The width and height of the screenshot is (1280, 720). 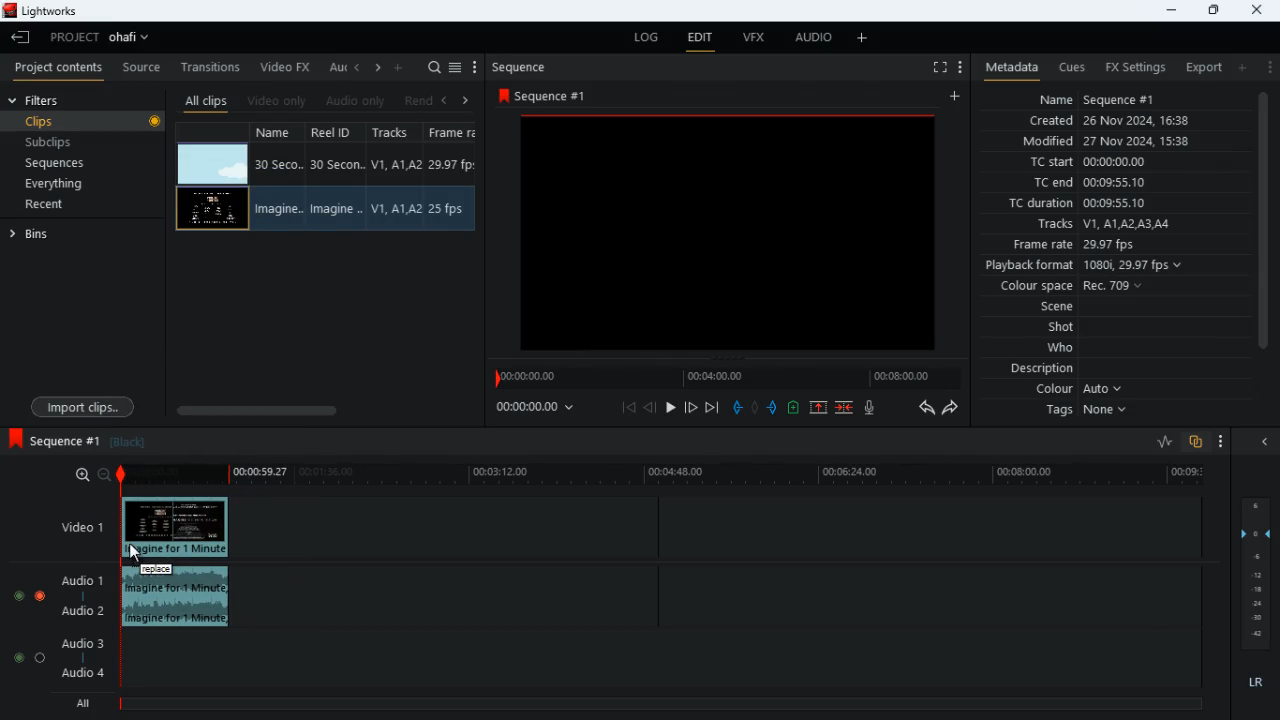 I want to click on name, so click(x=277, y=177).